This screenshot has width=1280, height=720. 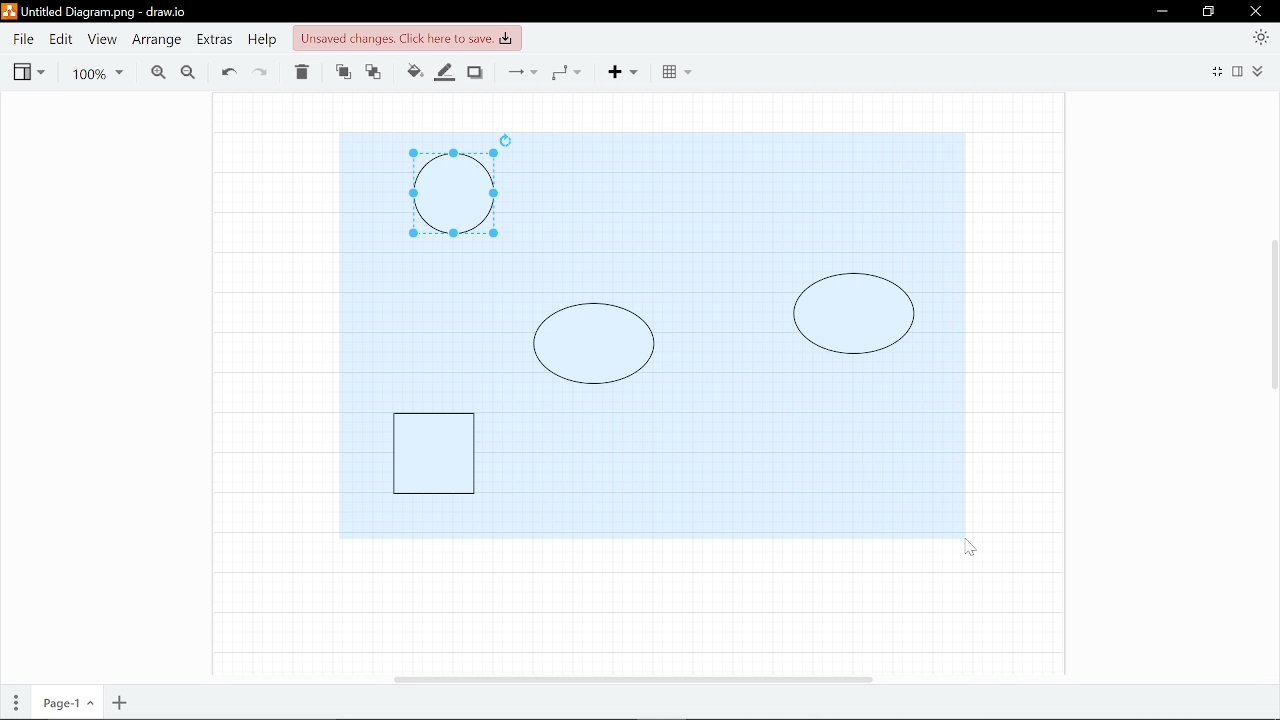 I want to click on Unsaved changes. Click here to save, so click(x=405, y=37).